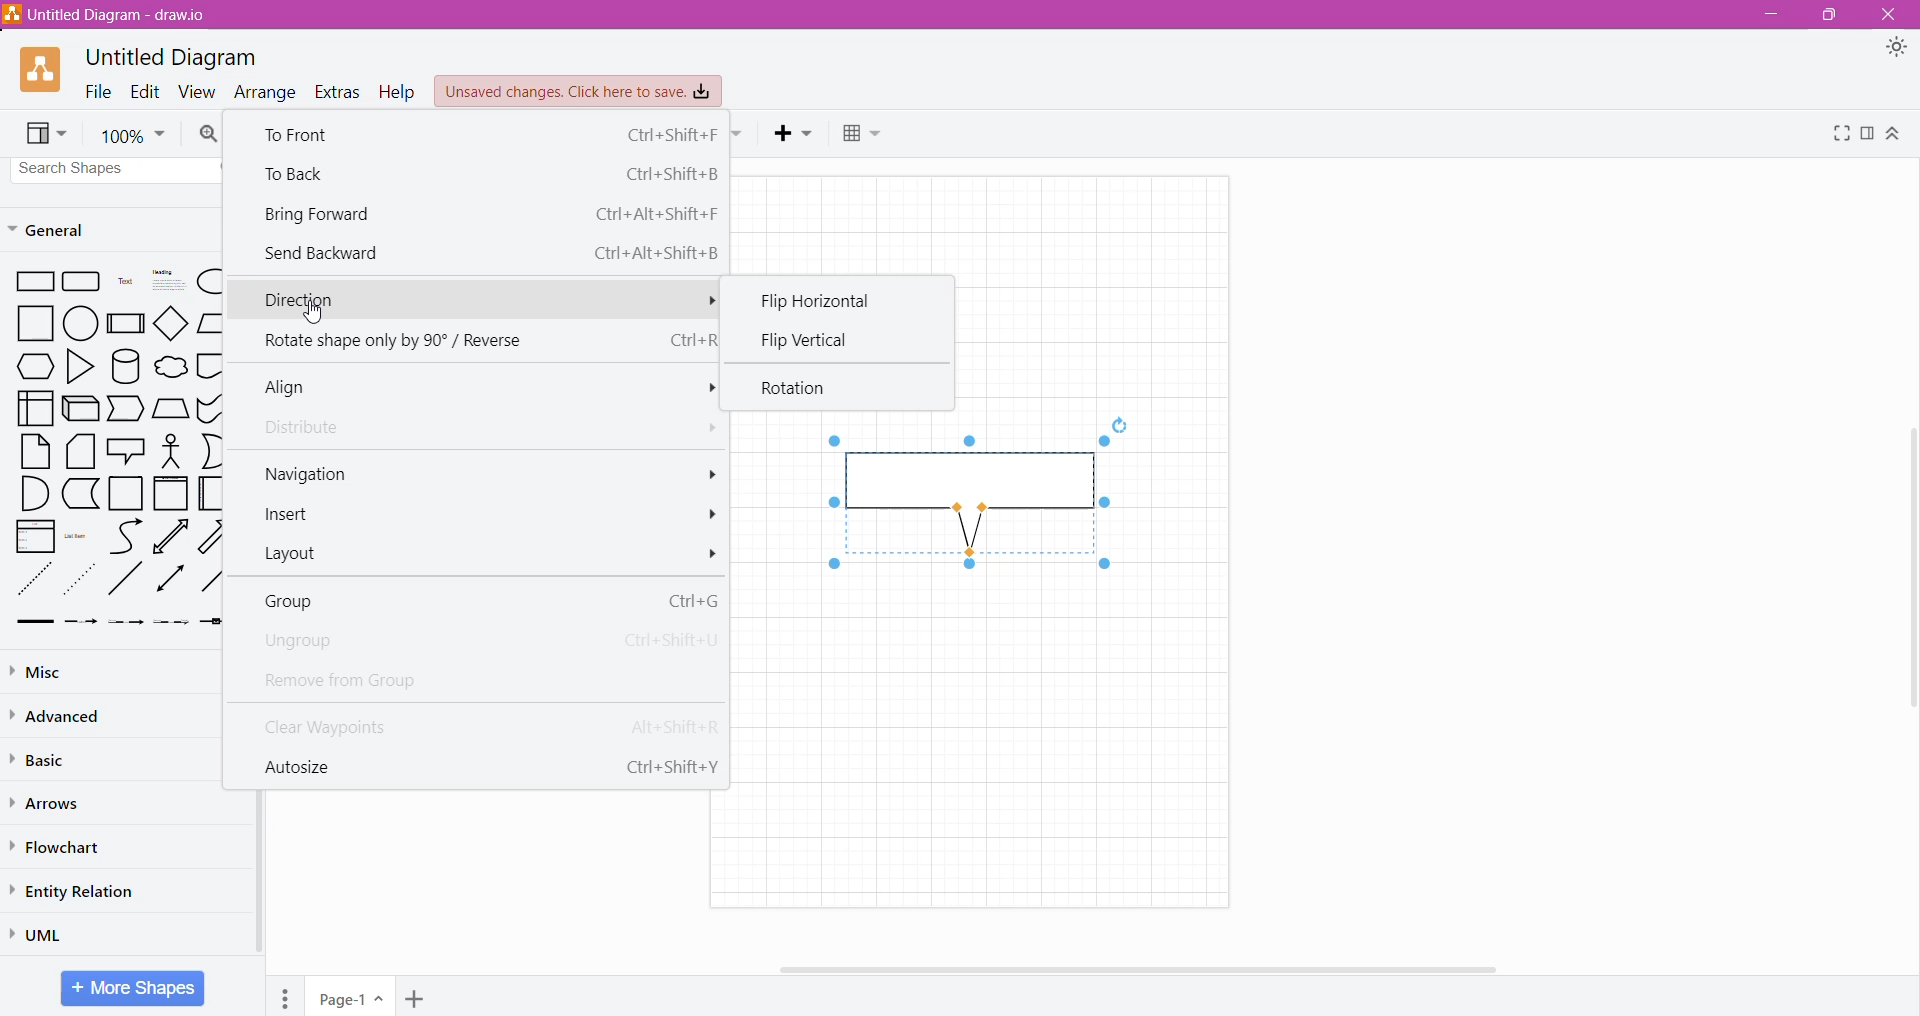 Image resolution: width=1920 pixels, height=1016 pixels. I want to click on Bring Forward, so click(489, 213).